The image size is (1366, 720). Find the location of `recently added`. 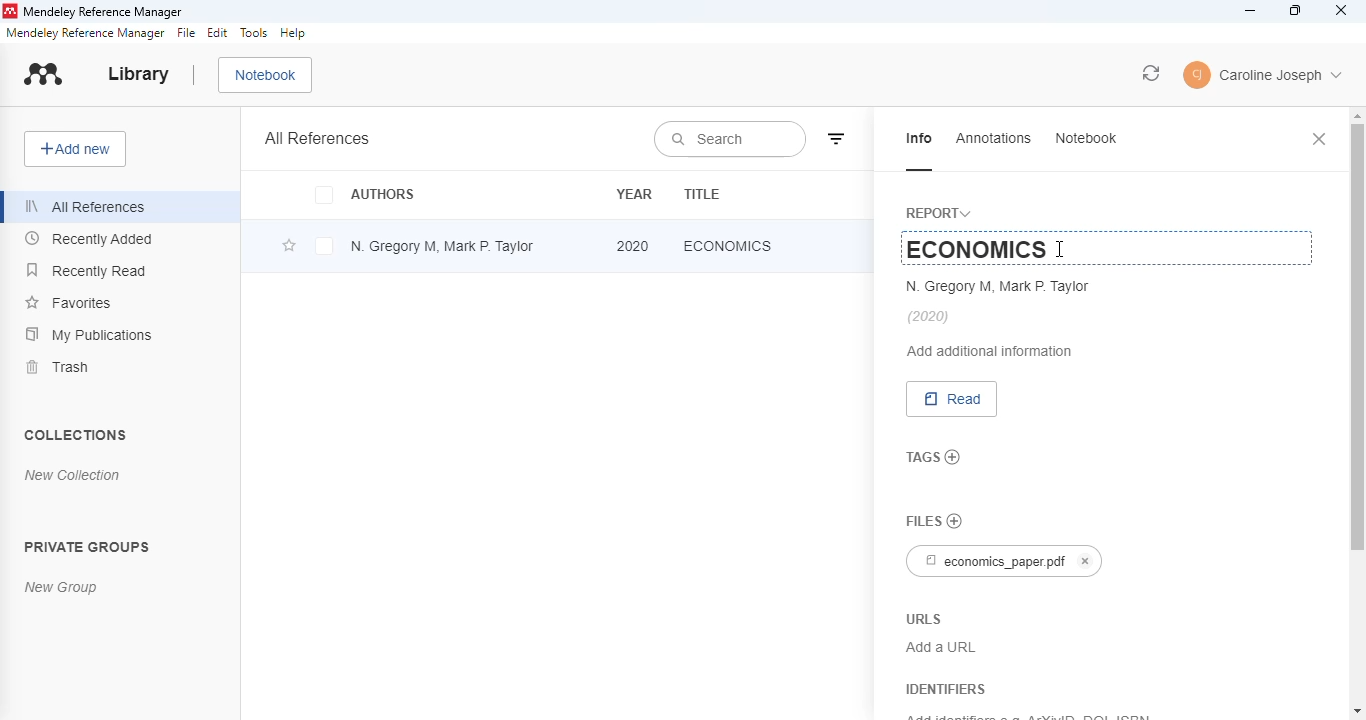

recently added is located at coordinates (88, 239).